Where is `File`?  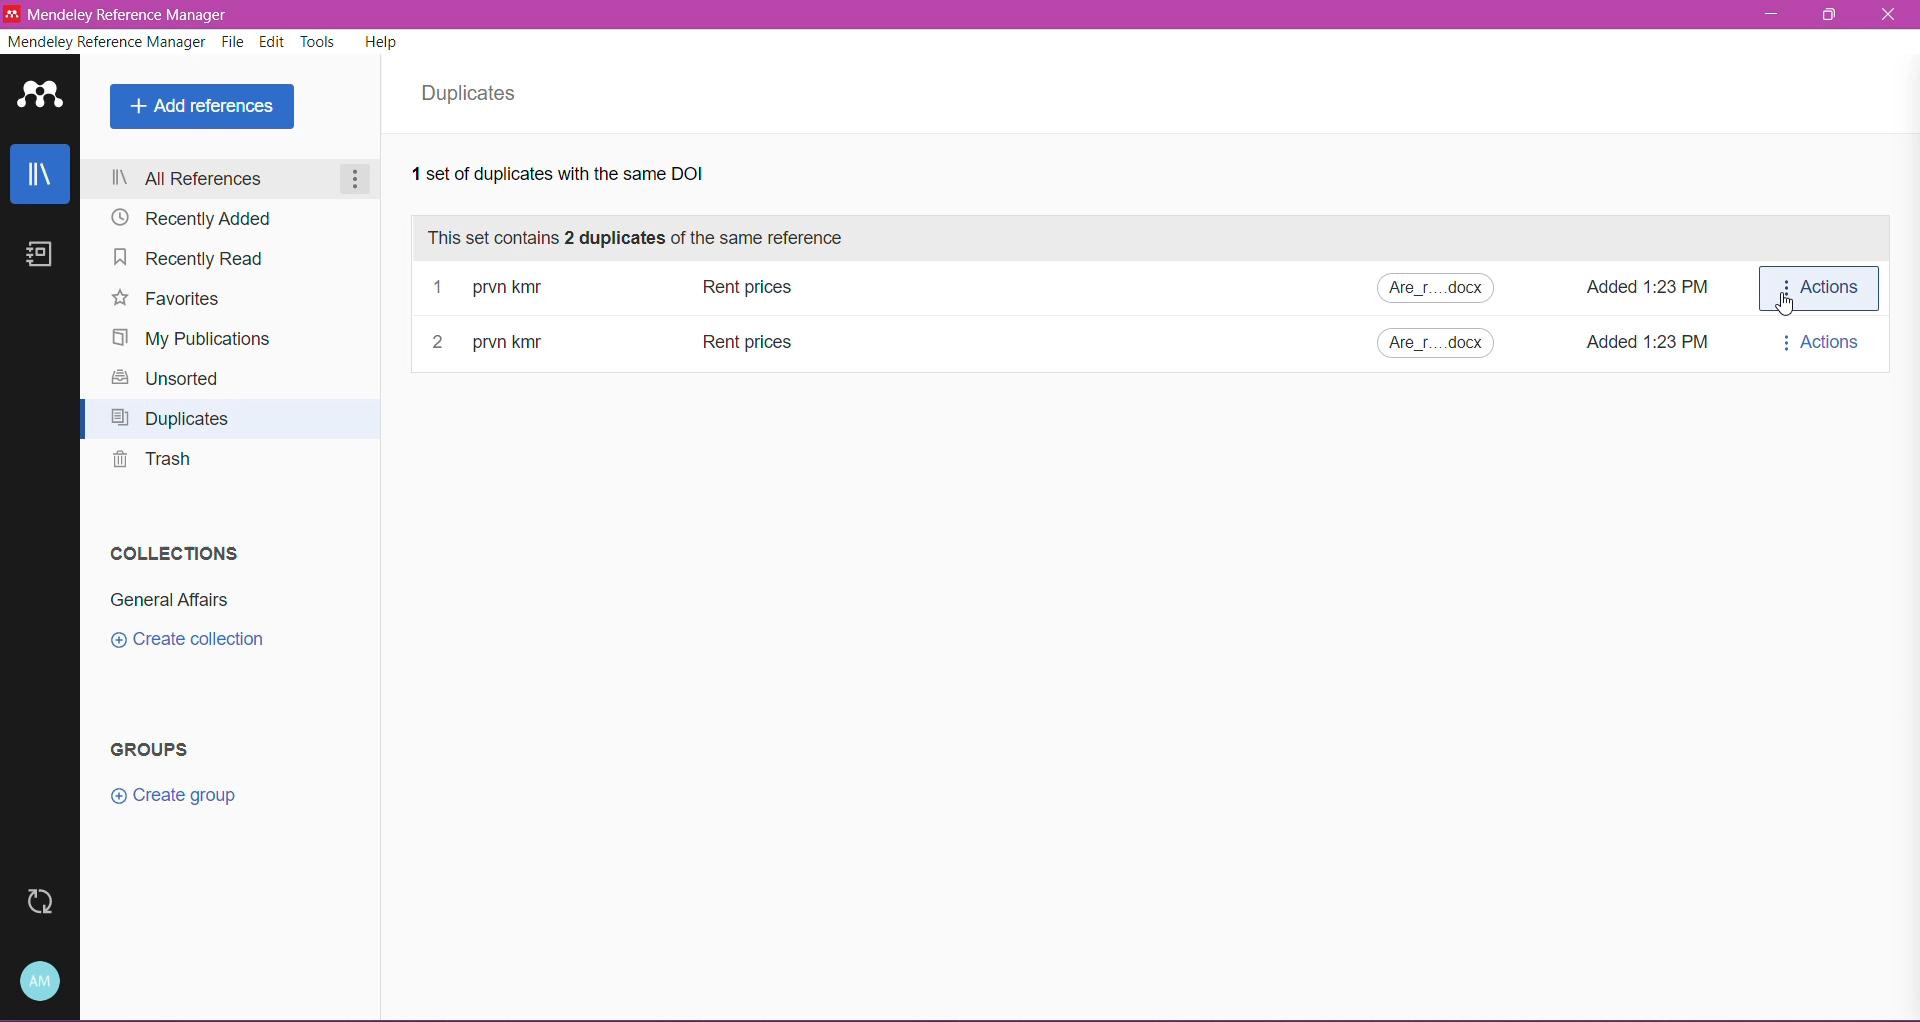 File is located at coordinates (235, 43).